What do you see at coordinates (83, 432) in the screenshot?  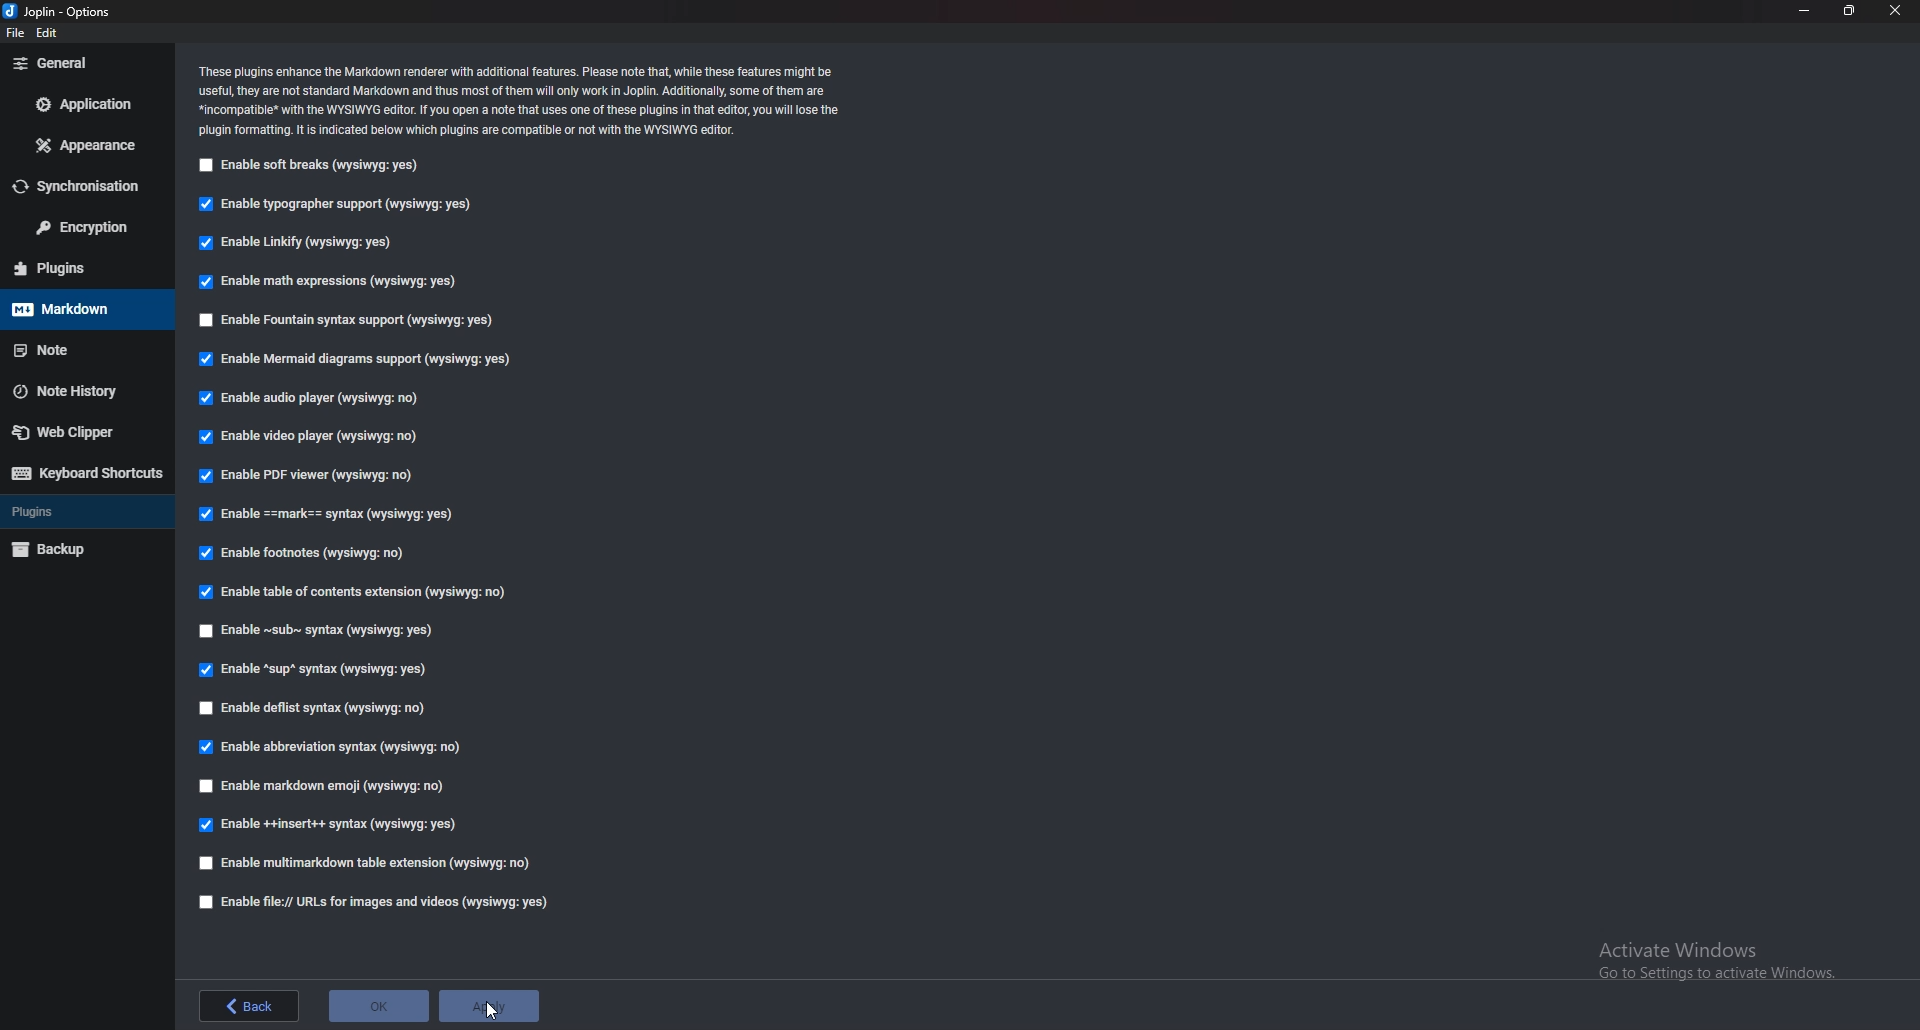 I see `web clipper` at bounding box center [83, 432].